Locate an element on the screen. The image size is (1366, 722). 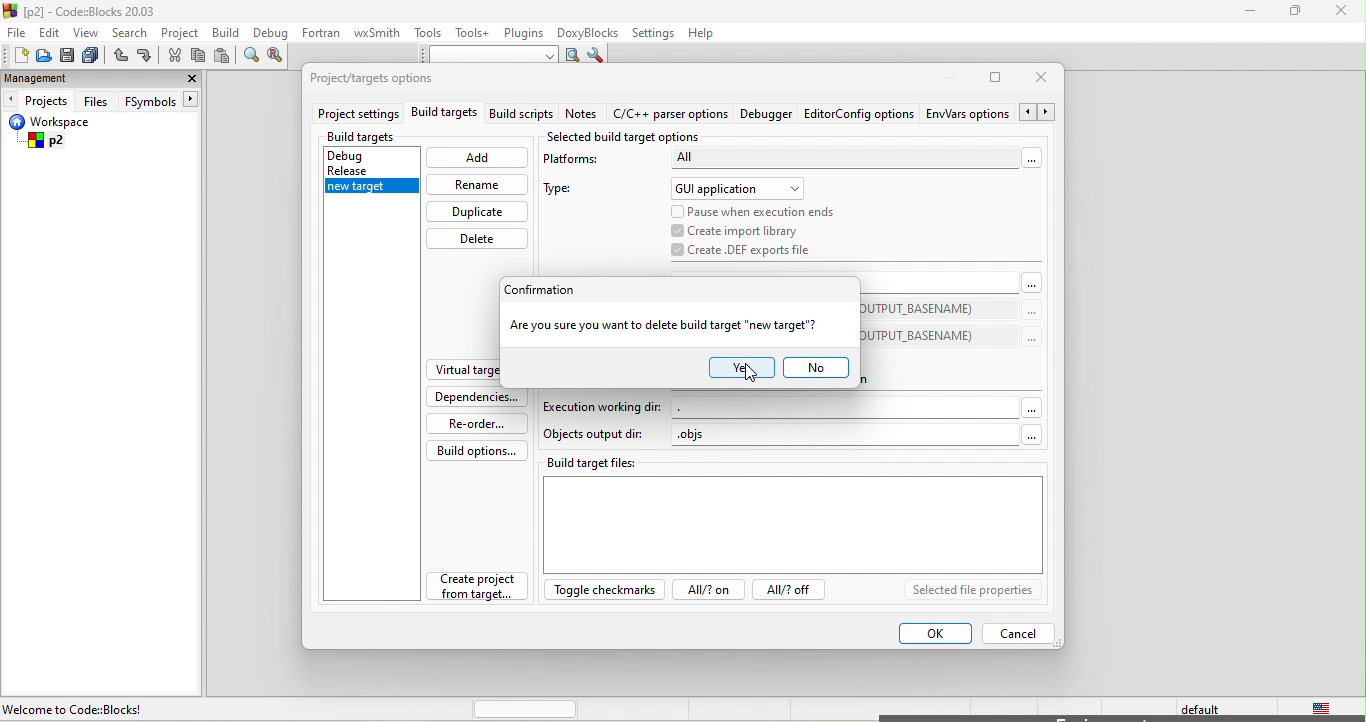
tools++ is located at coordinates (476, 34).